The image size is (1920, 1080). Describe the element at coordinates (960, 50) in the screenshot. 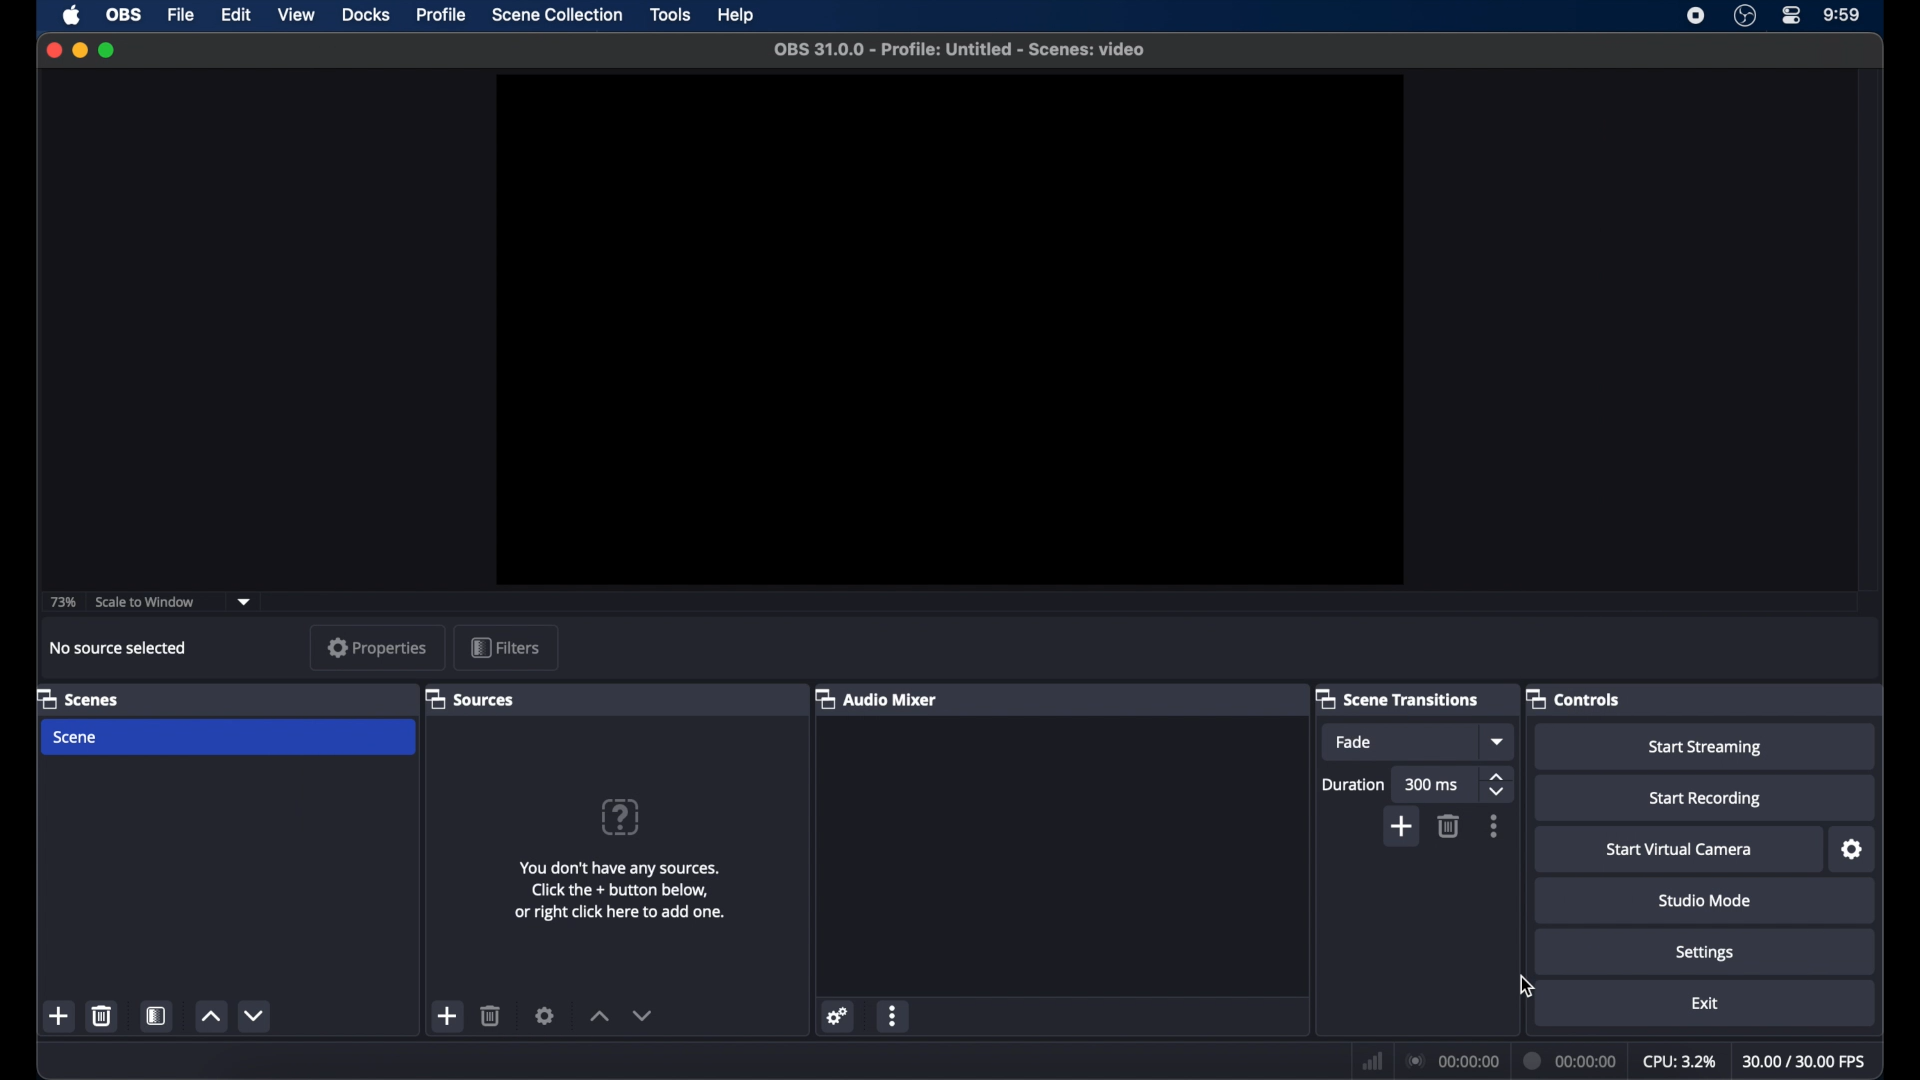

I see `filename` at that location.